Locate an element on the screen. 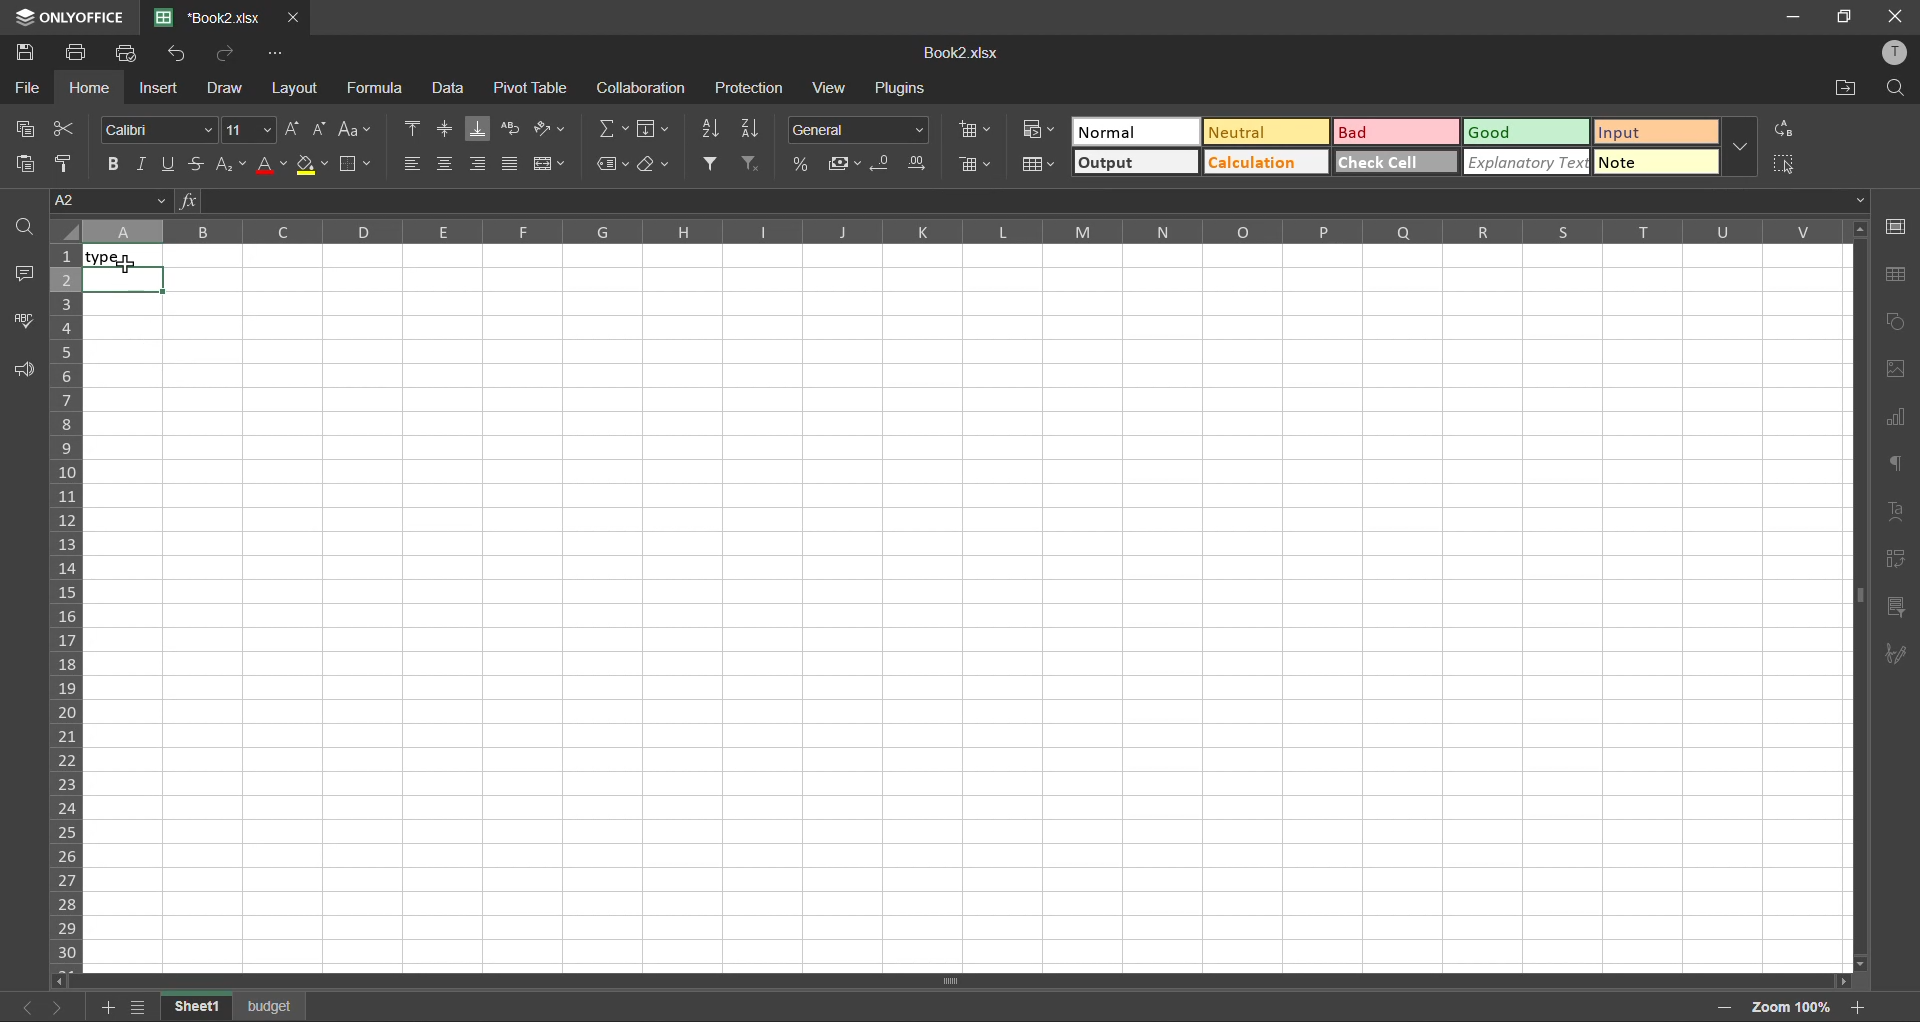  close tab is located at coordinates (295, 15).